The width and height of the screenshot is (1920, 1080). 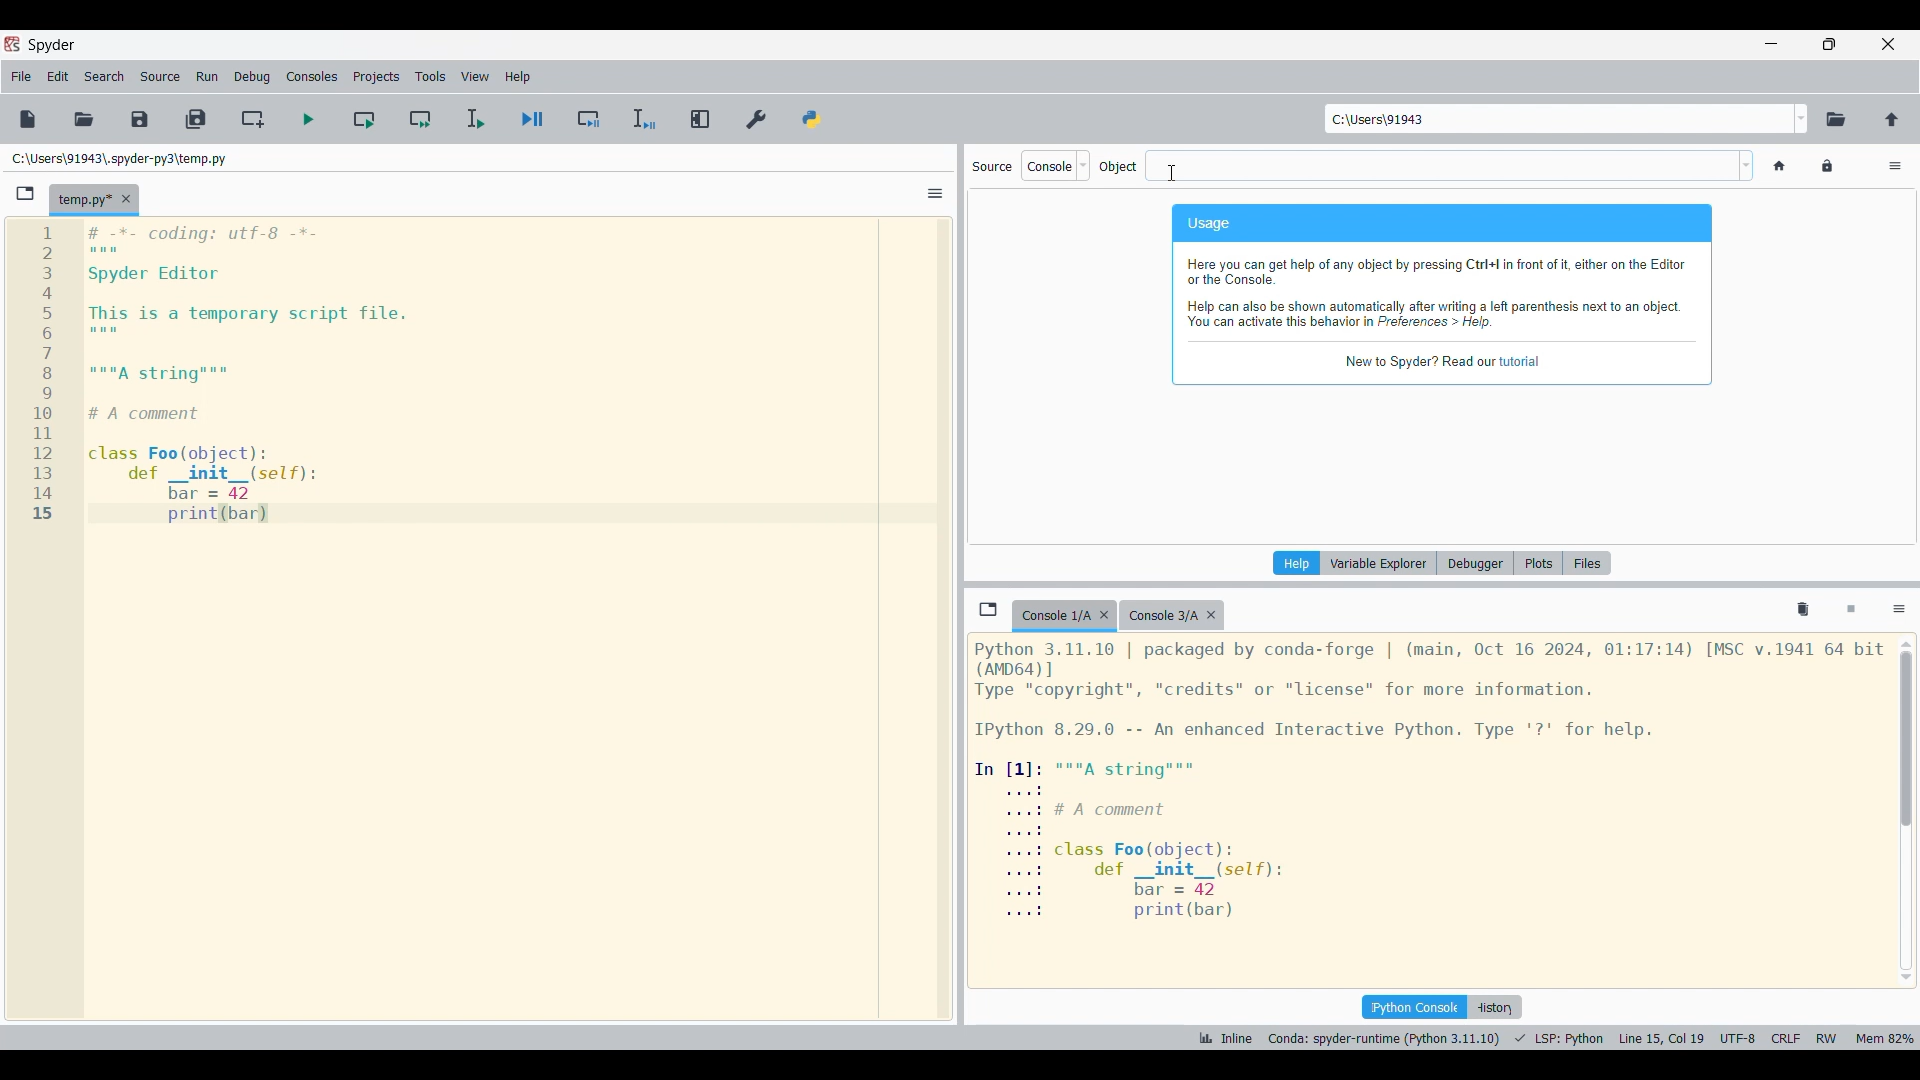 I want to click on Debug menu, so click(x=252, y=77).